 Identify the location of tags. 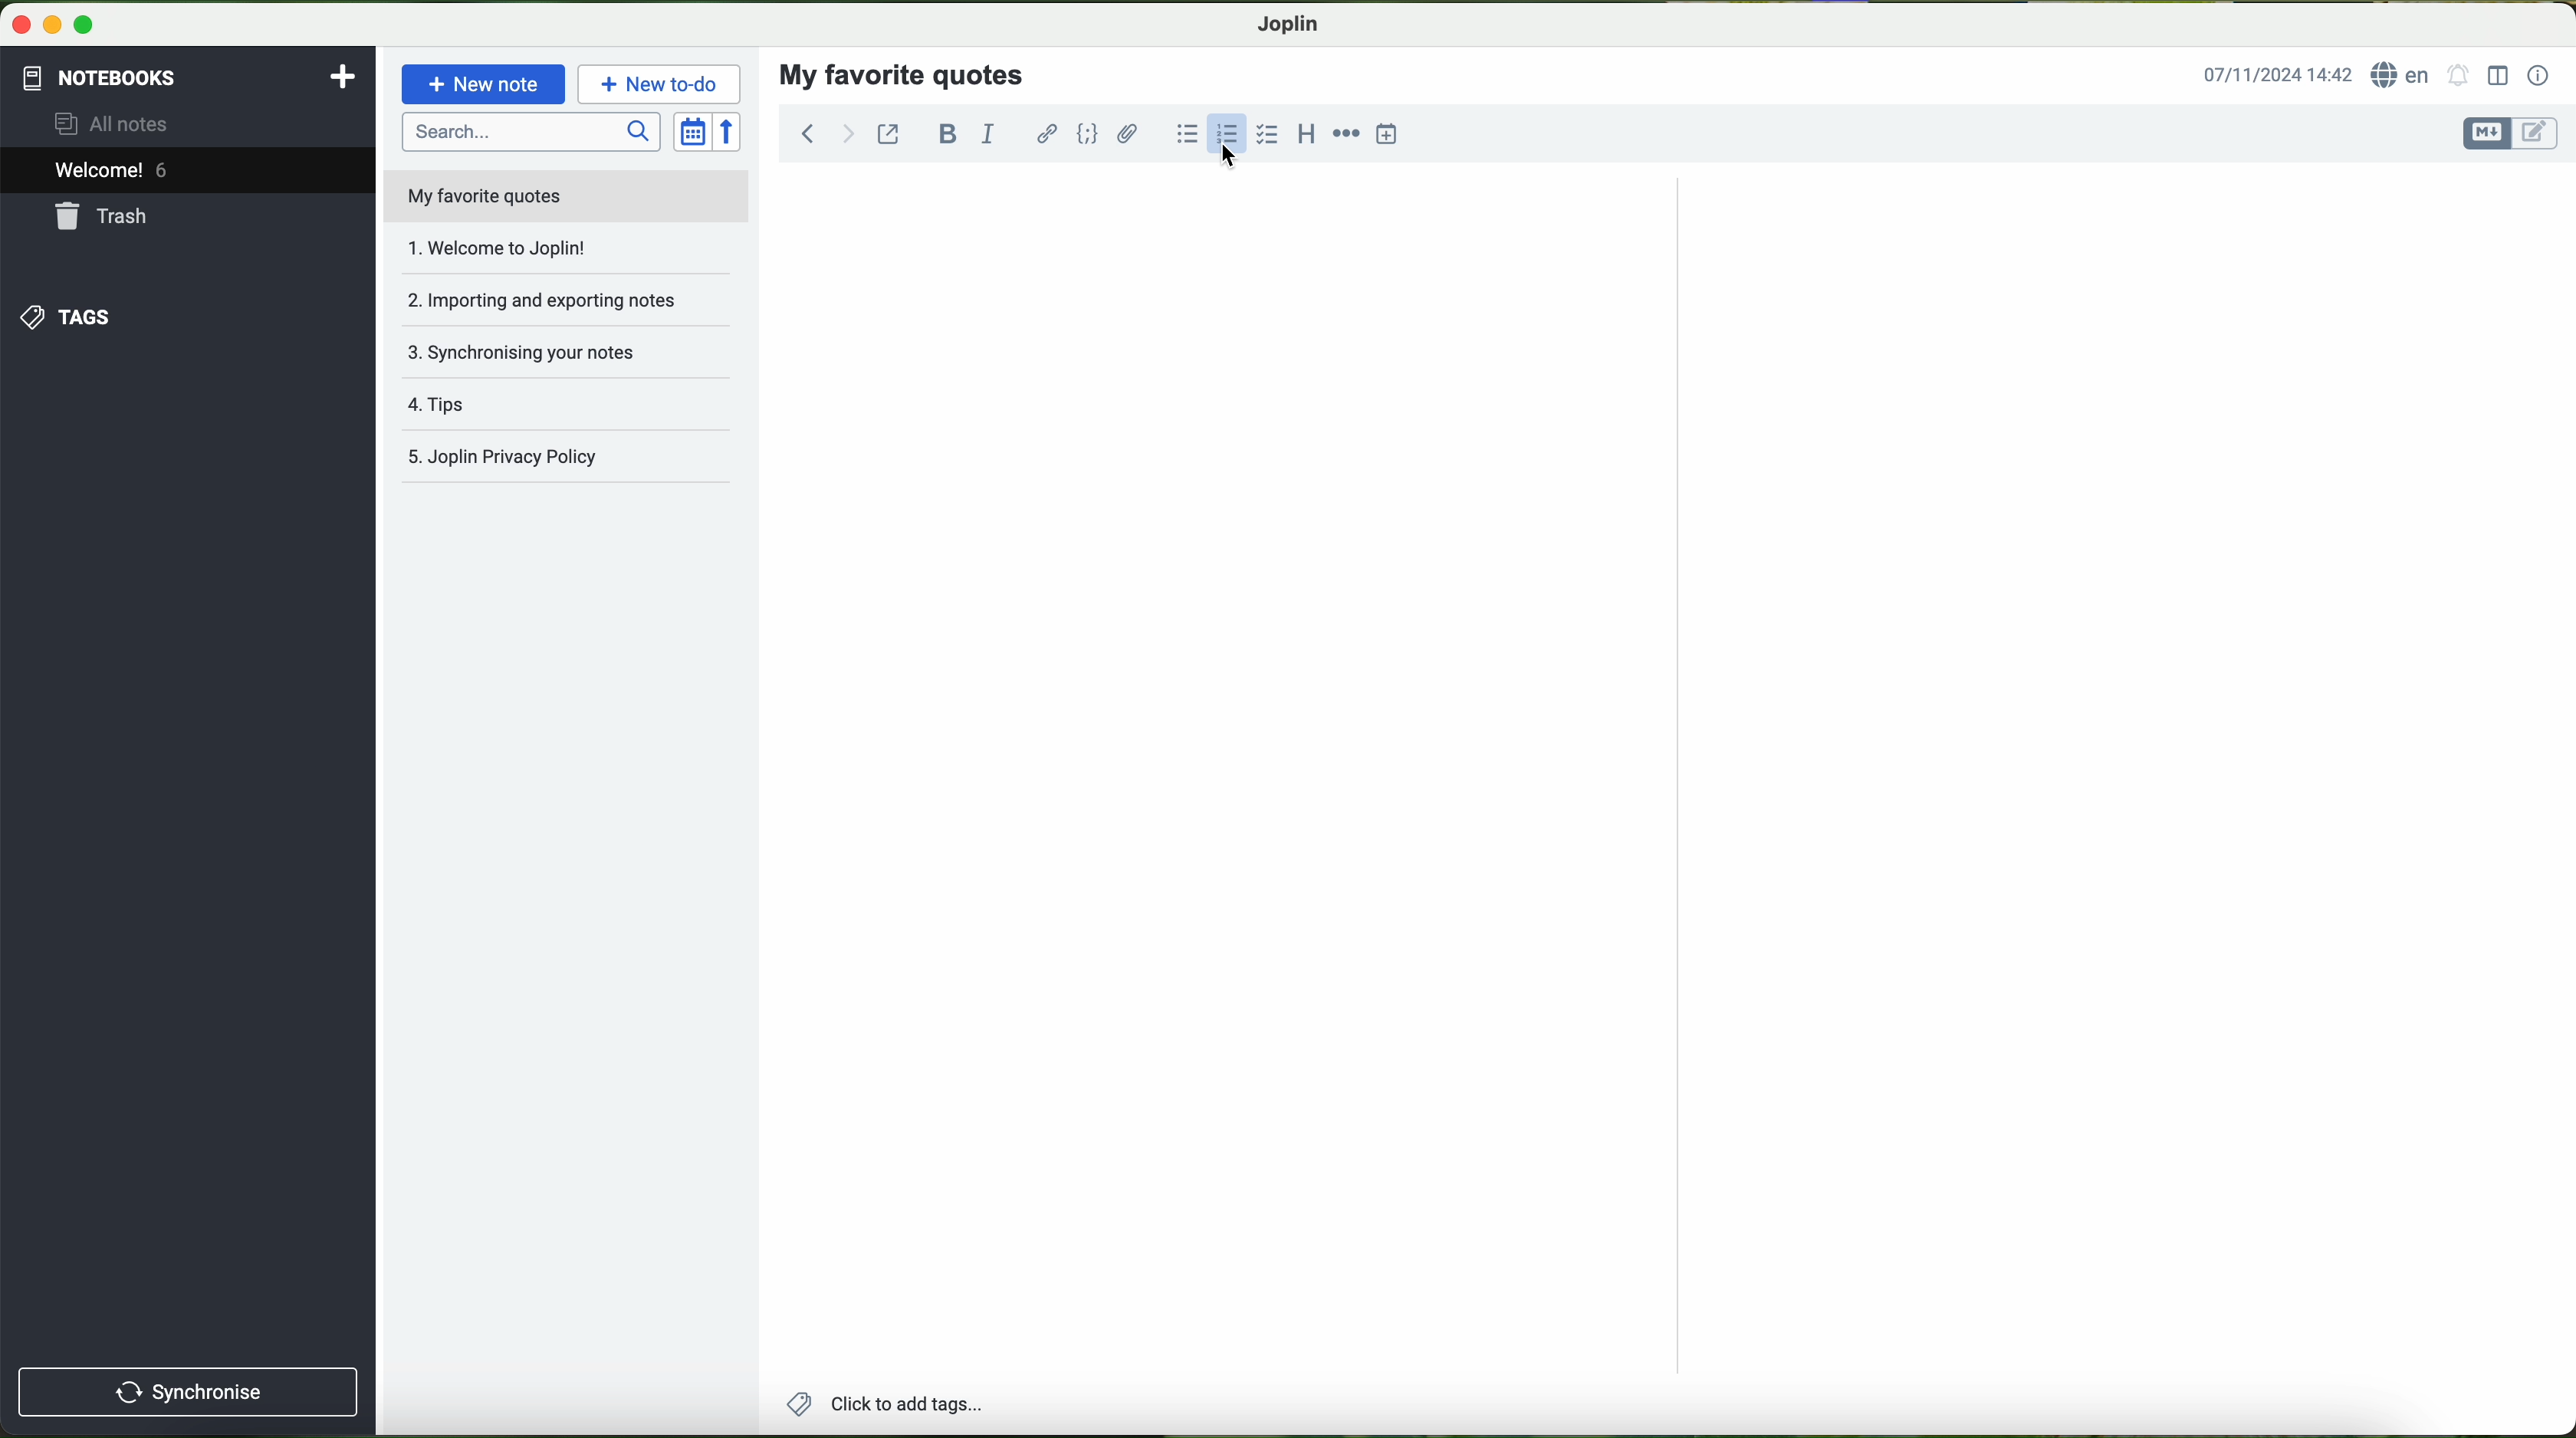
(187, 317).